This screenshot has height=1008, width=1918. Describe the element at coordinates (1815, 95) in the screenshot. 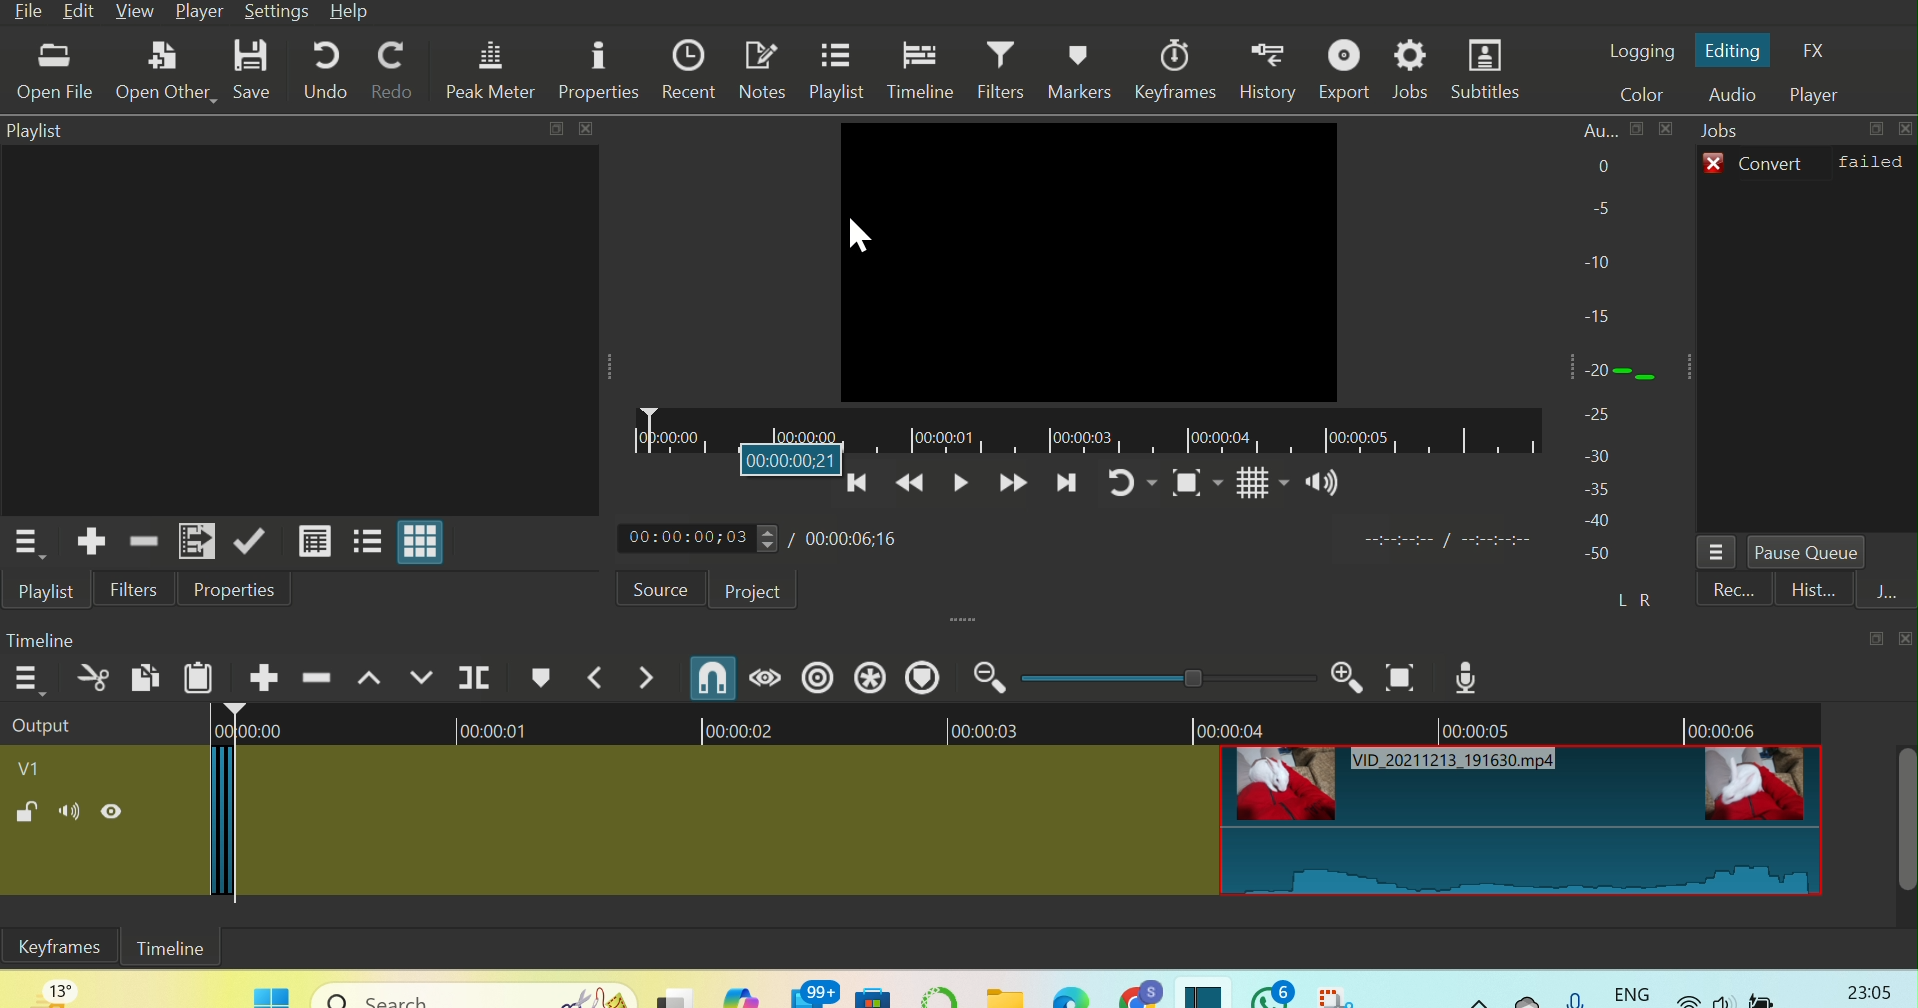

I see `Player` at that location.